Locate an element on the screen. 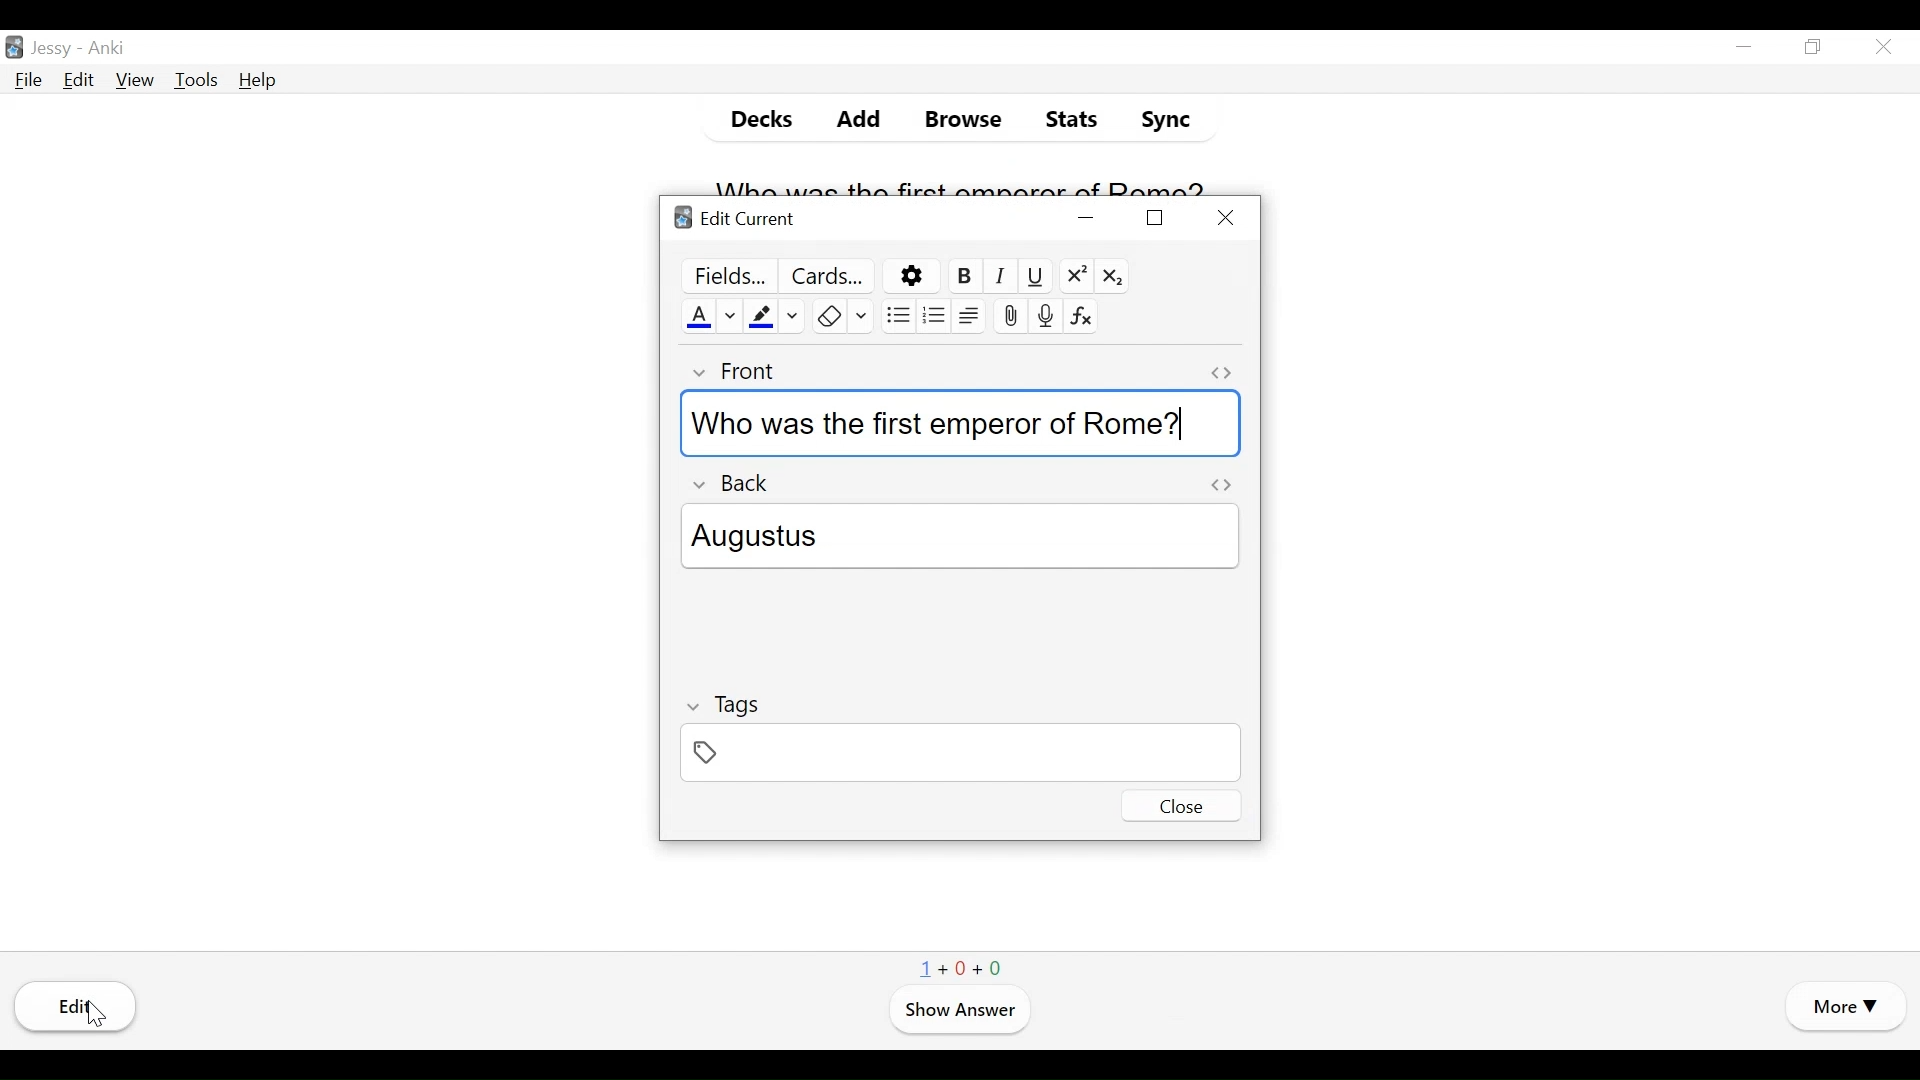 This screenshot has height=1080, width=1920. Edi is located at coordinates (79, 1007).